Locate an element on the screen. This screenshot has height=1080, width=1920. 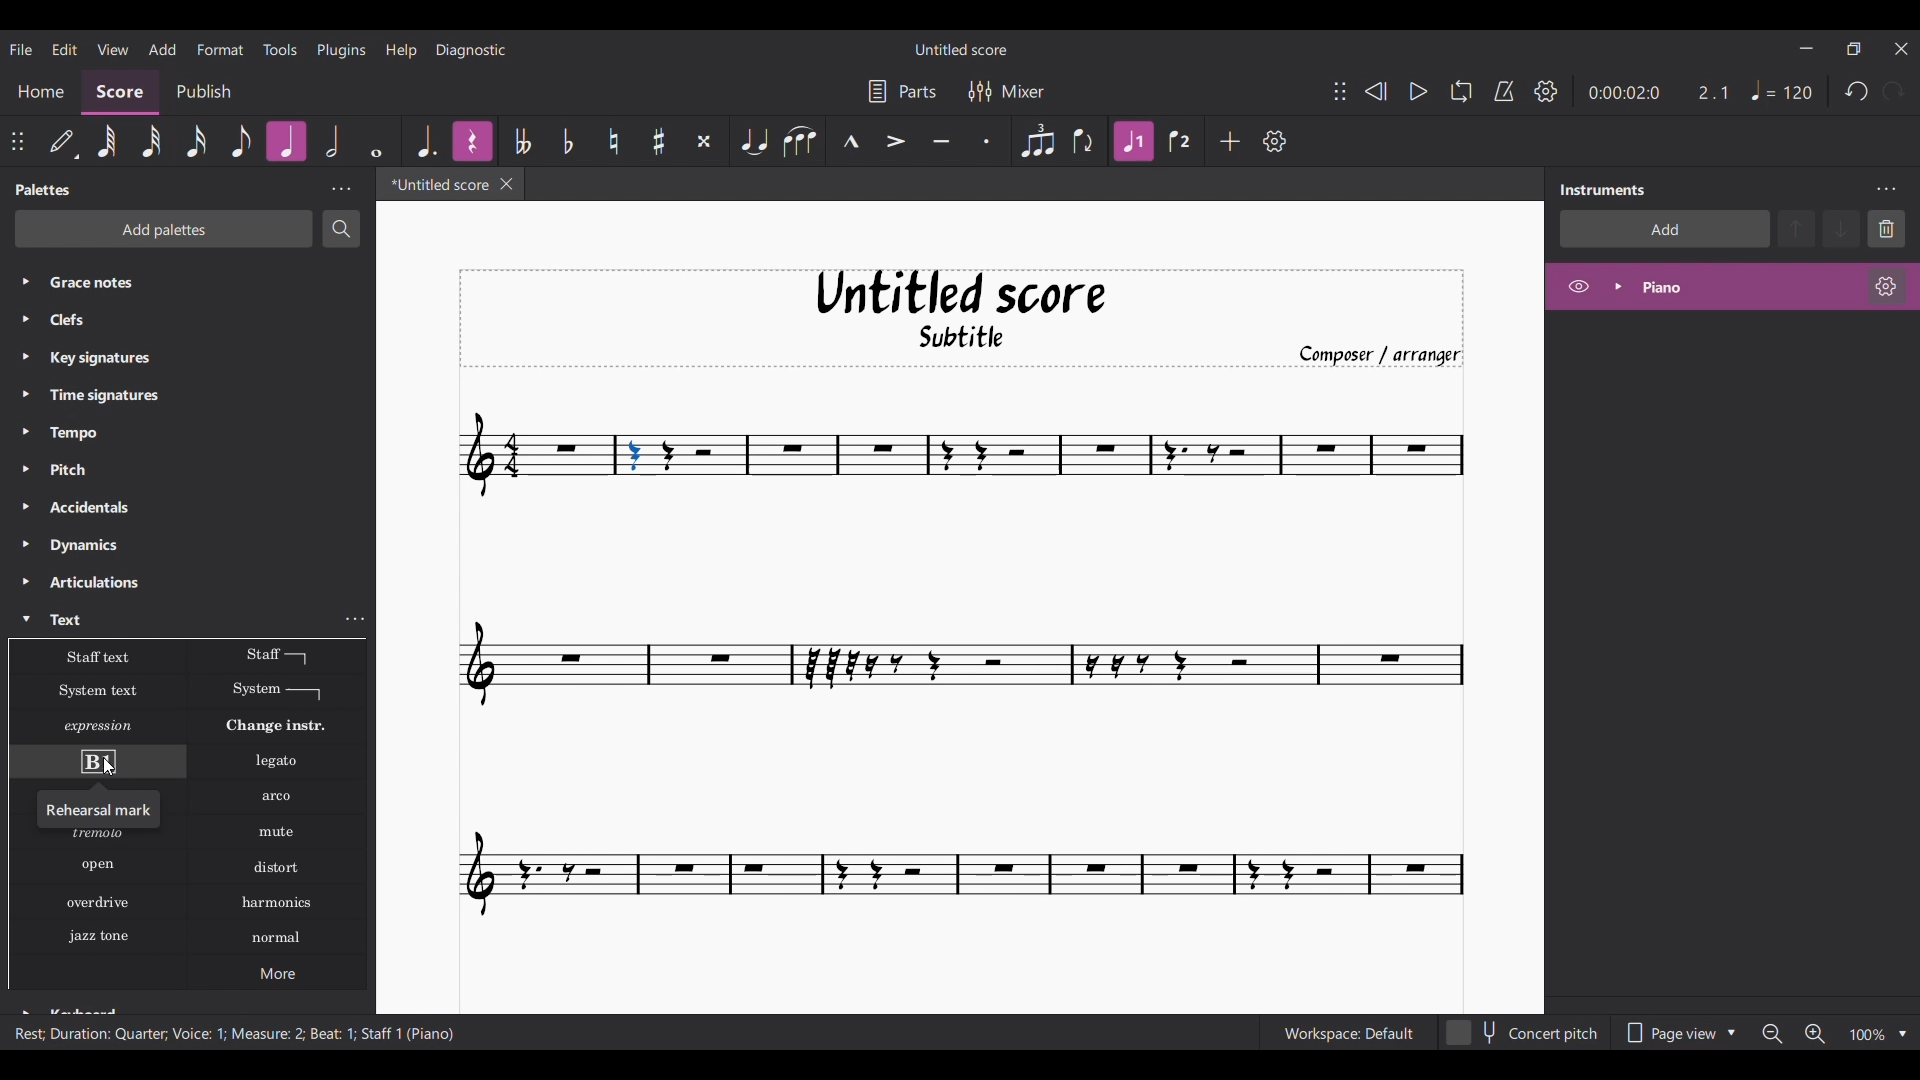
Current tab is located at coordinates (436, 184).